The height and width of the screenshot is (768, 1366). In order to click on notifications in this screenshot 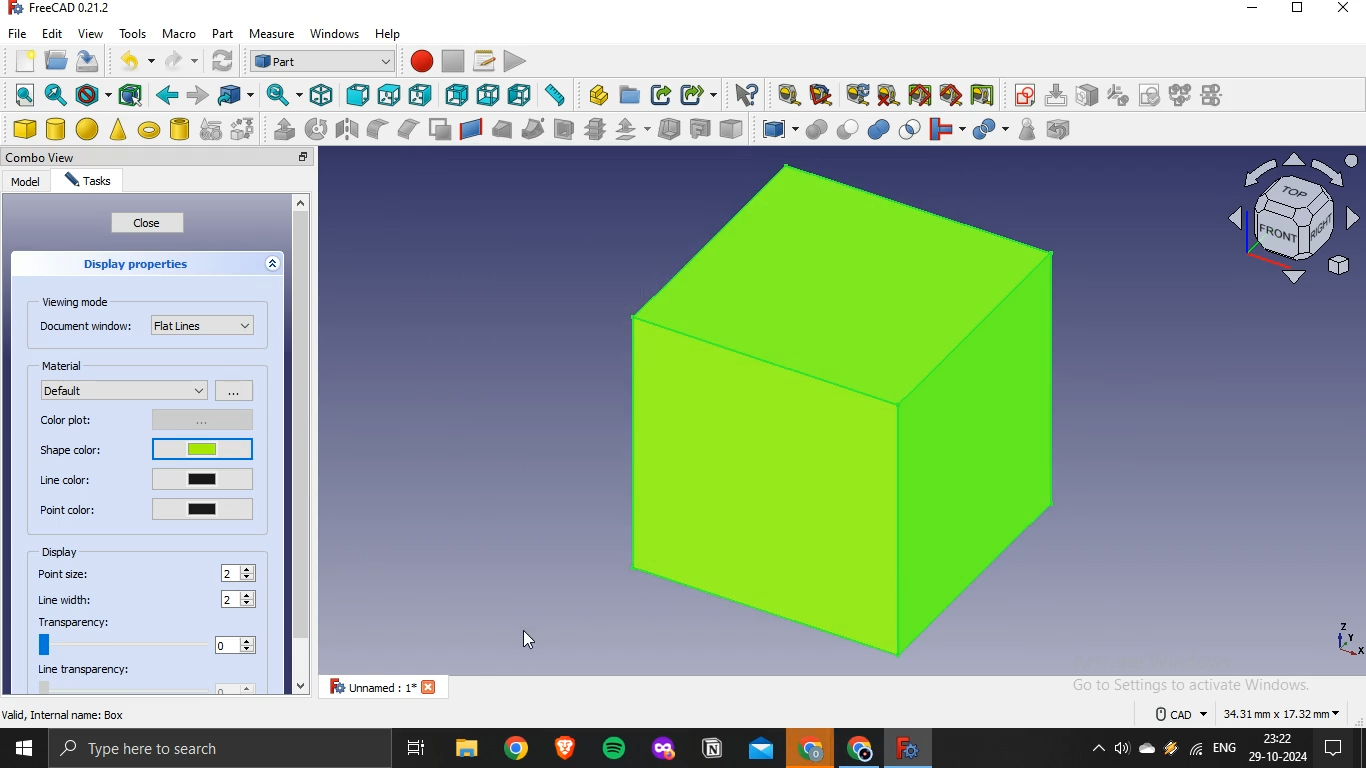, I will do `click(1330, 750)`.